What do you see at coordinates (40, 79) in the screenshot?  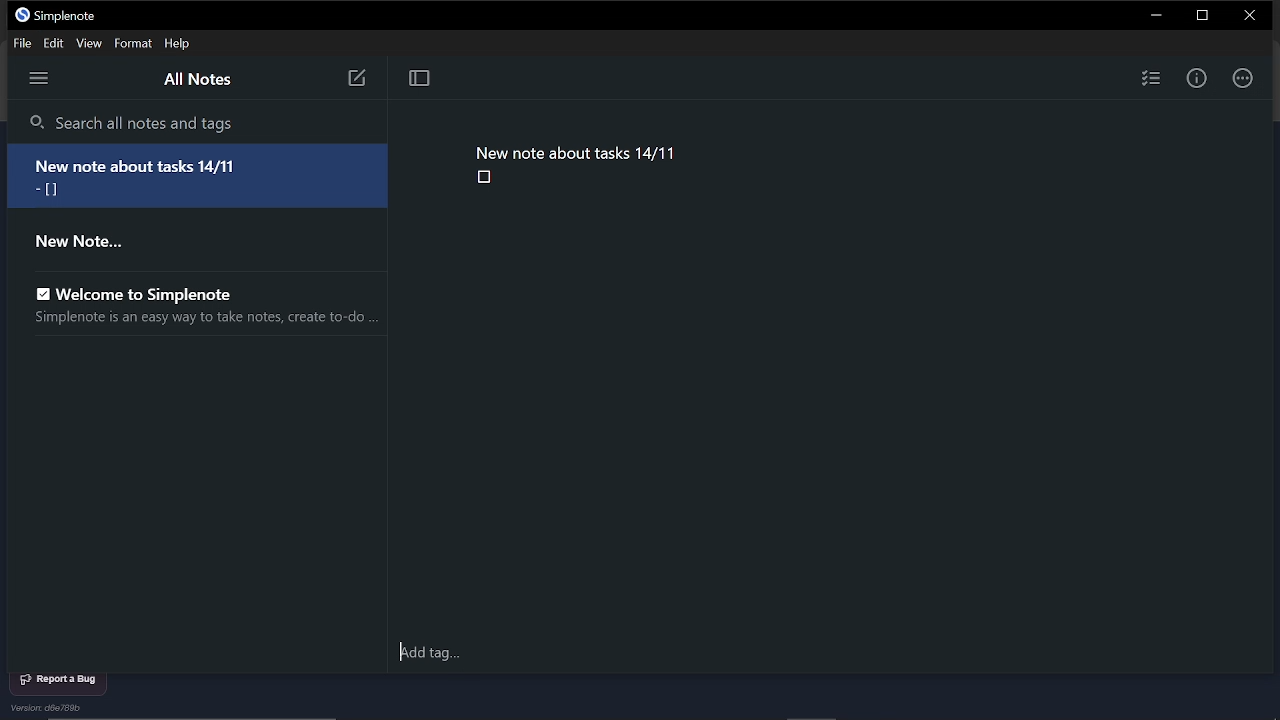 I see `Menu` at bounding box center [40, 79].